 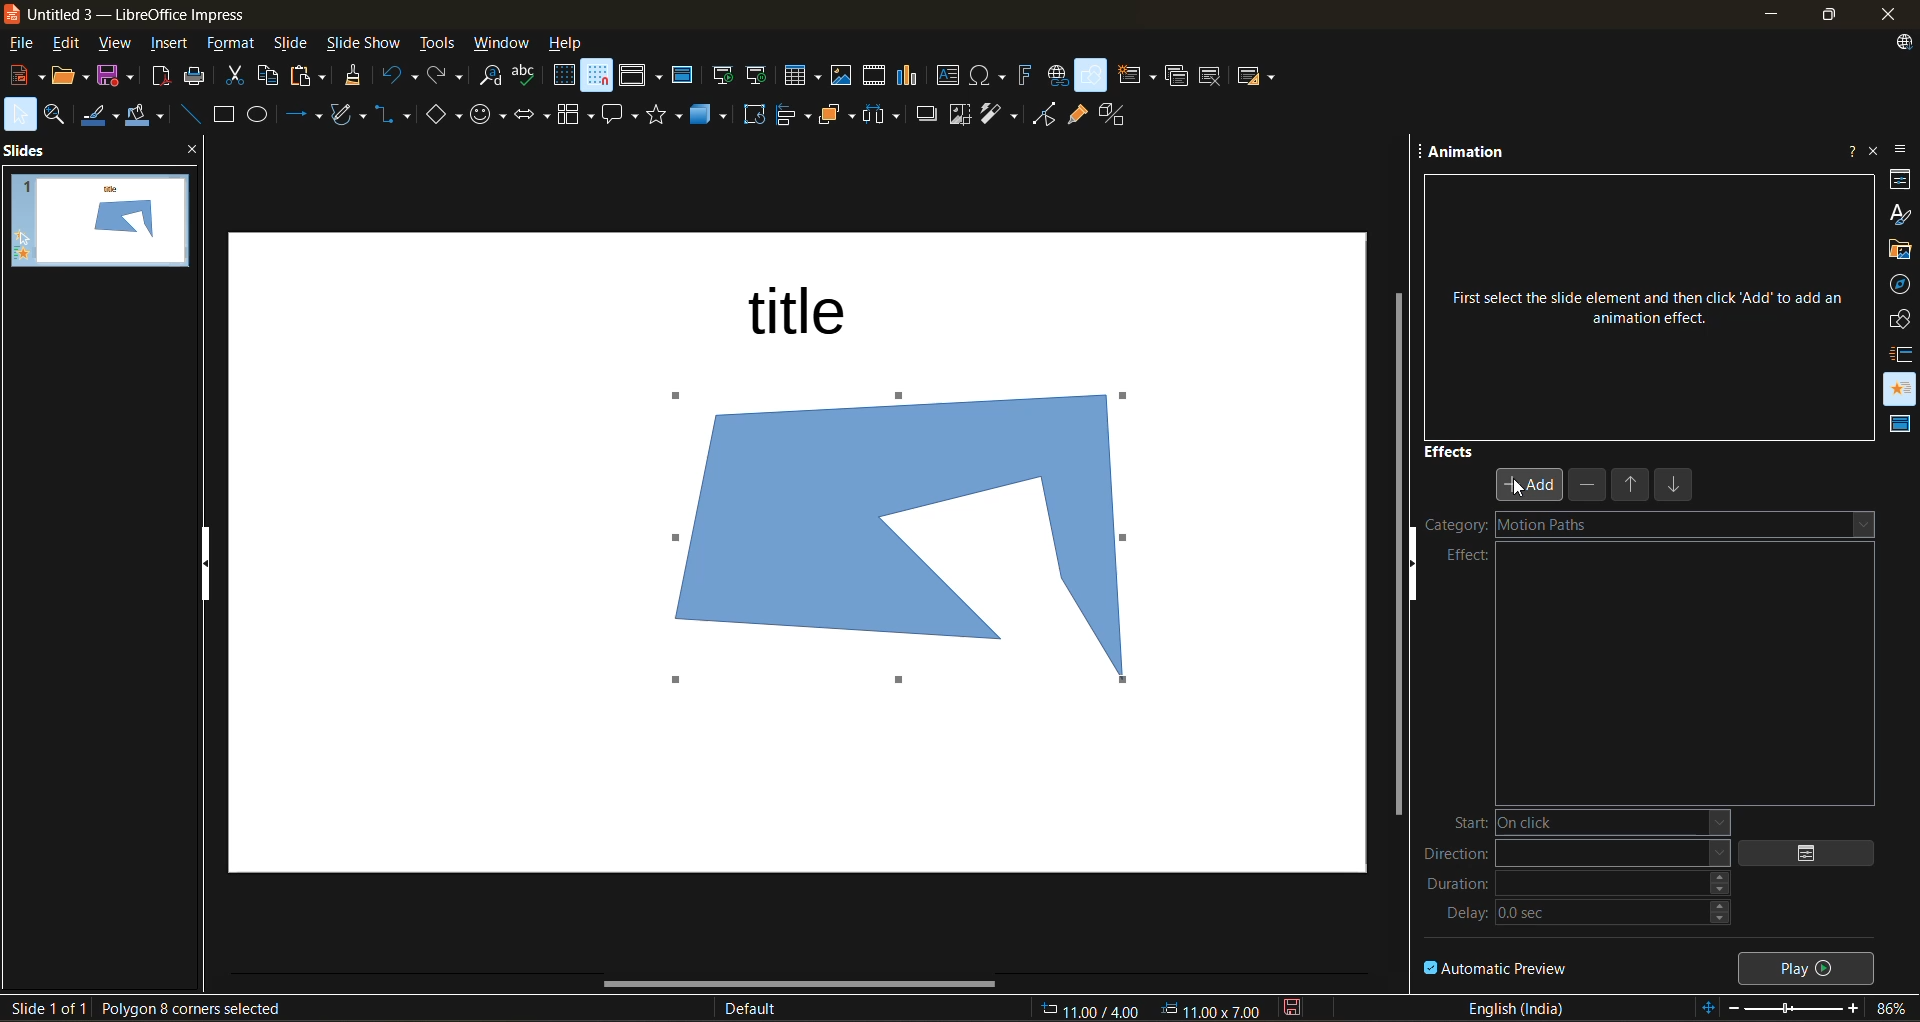 What do you see at coordinates (73, 44) in the screenshot?
I see `edit` at bounding box center [73, 44].